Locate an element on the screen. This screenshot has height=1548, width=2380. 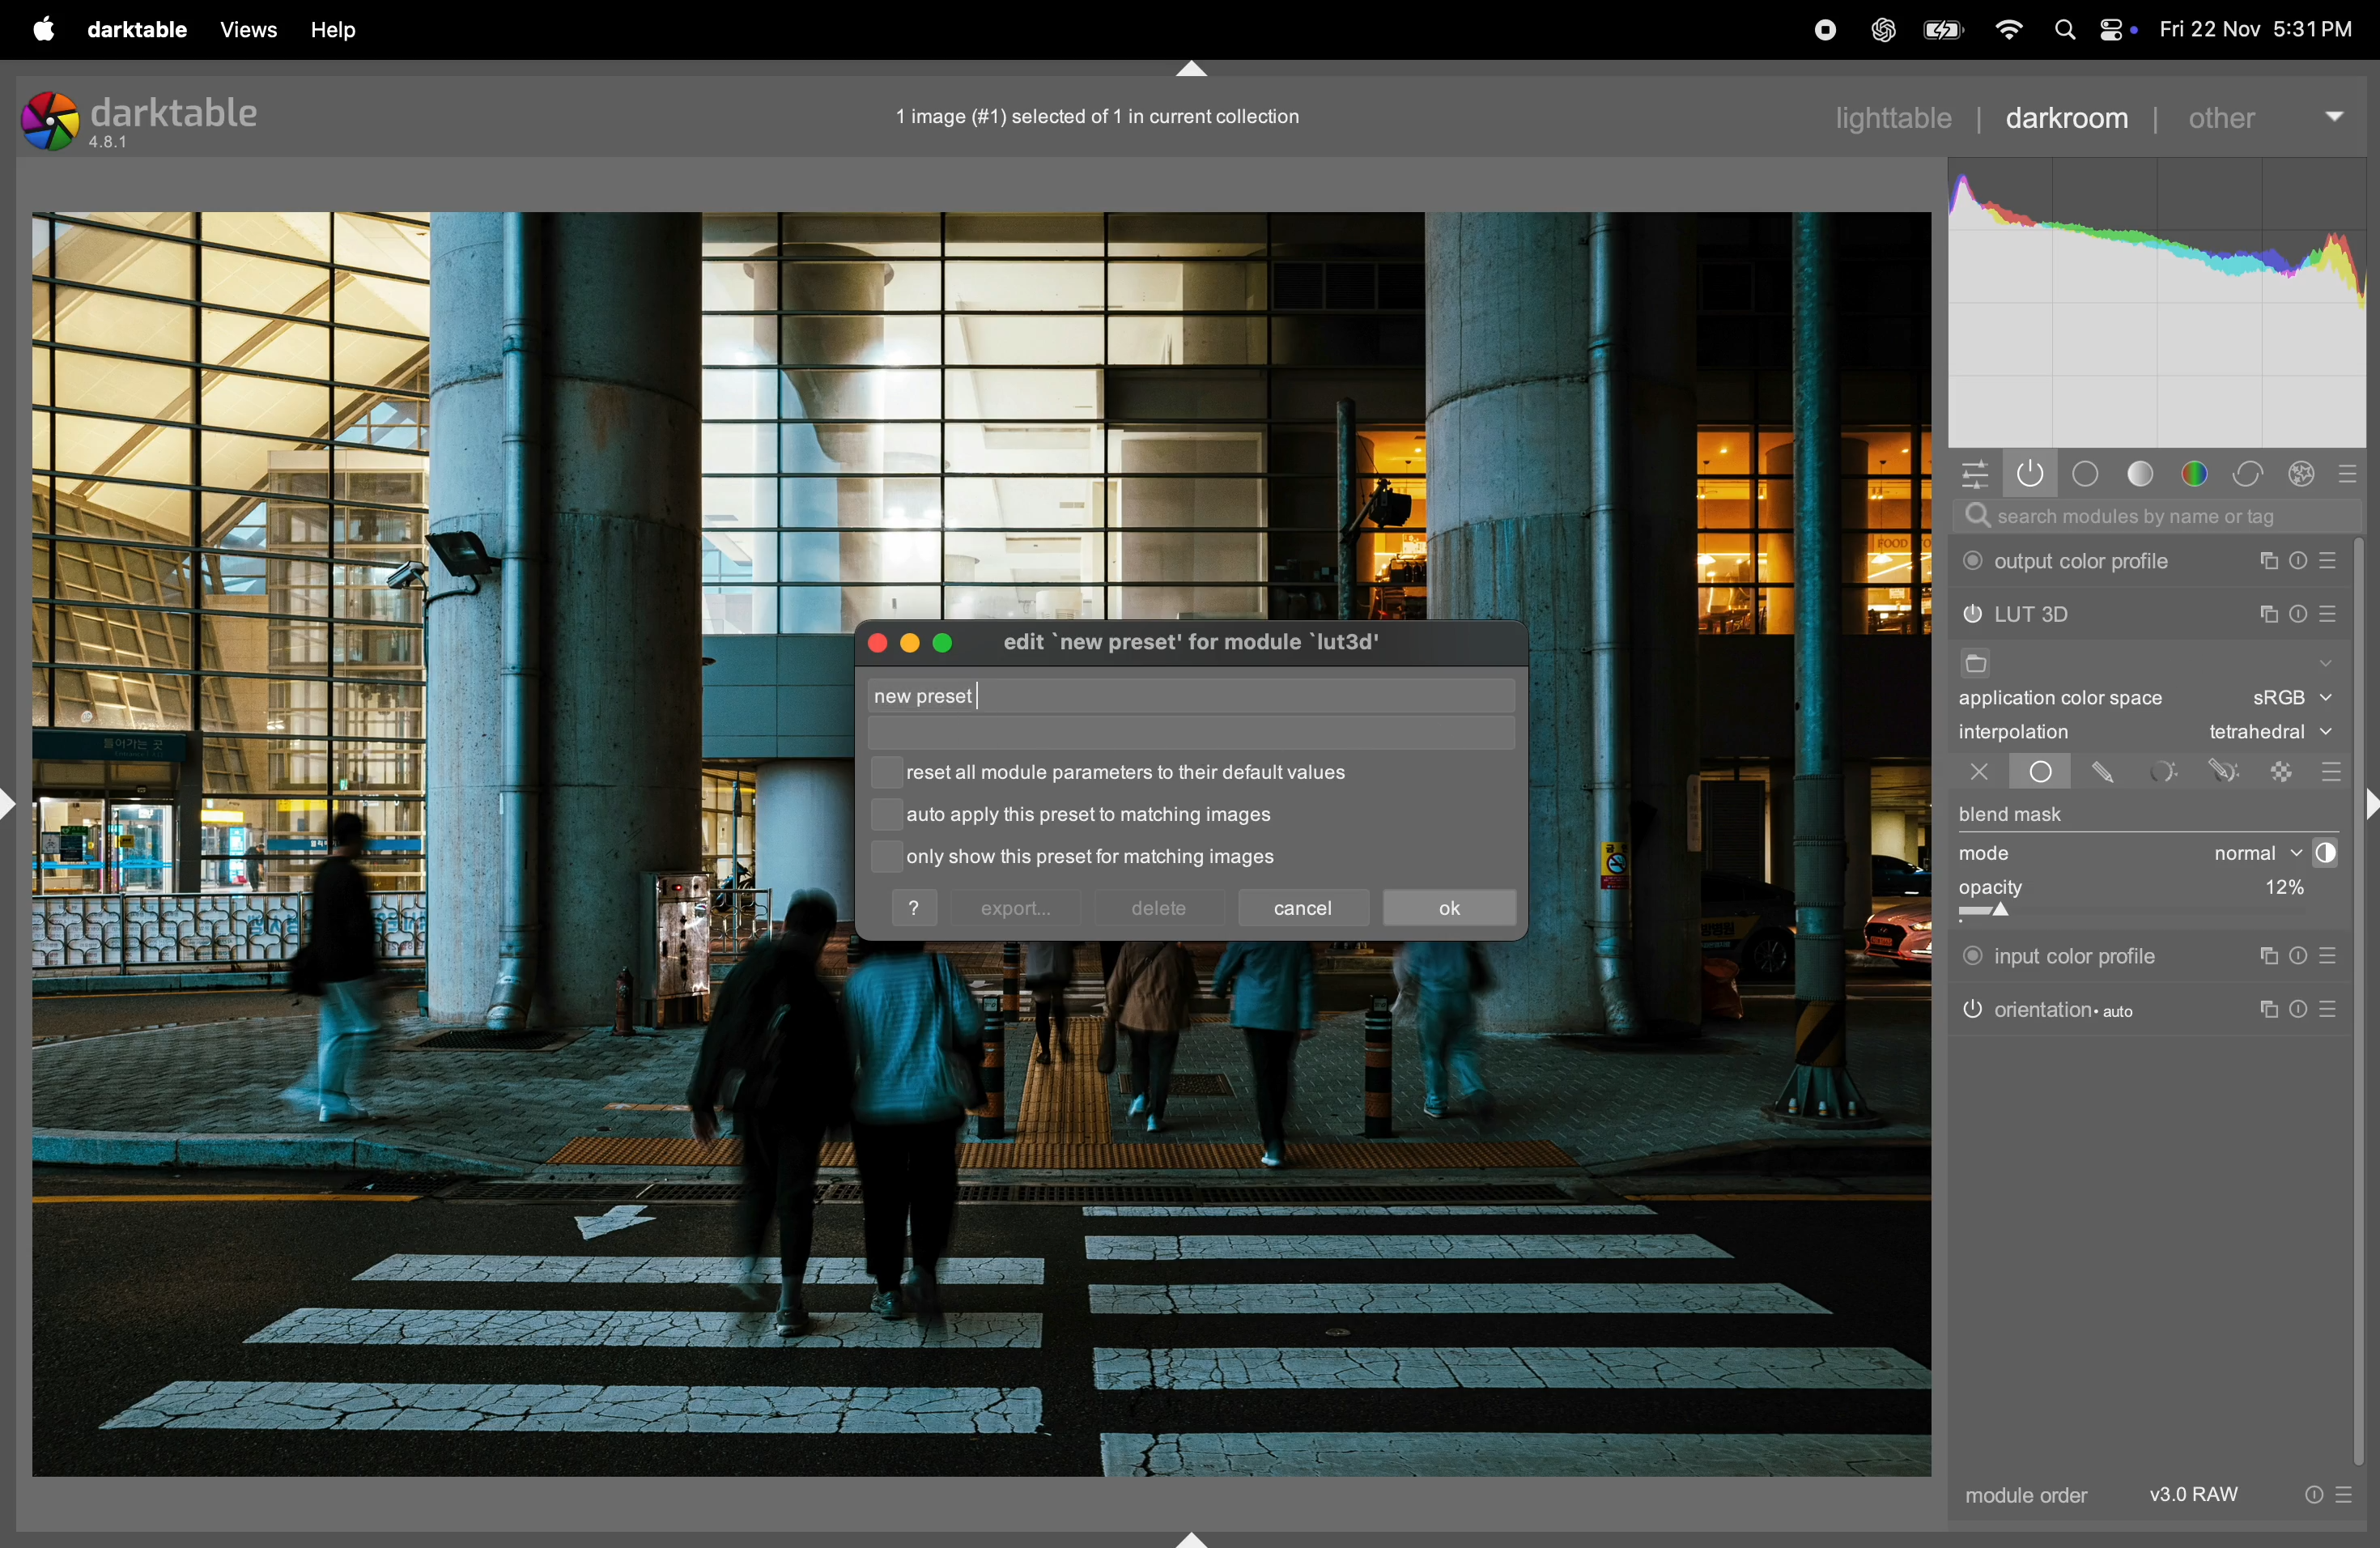
instance is located at coordinates (2266, 956).